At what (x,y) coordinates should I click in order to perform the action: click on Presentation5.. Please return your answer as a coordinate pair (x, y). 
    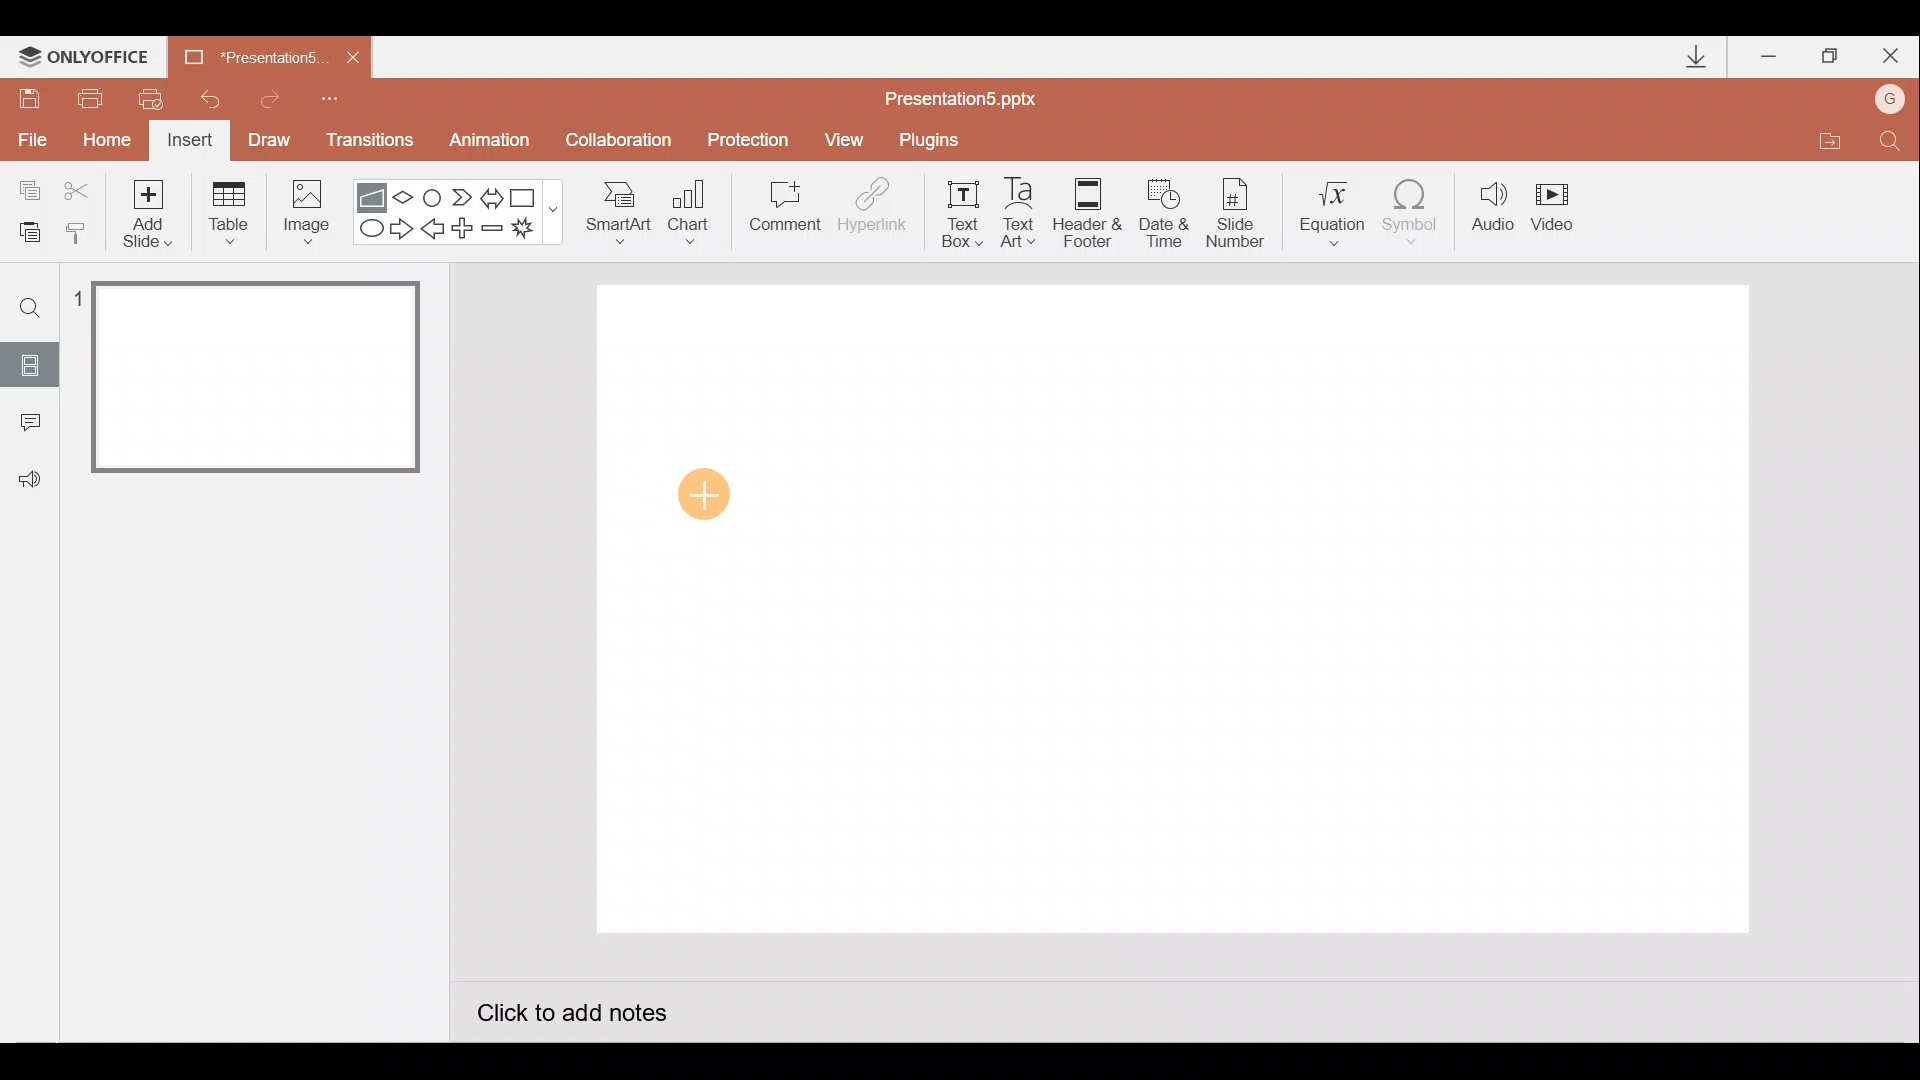
    Looking at the image, I should click on (246, 54).